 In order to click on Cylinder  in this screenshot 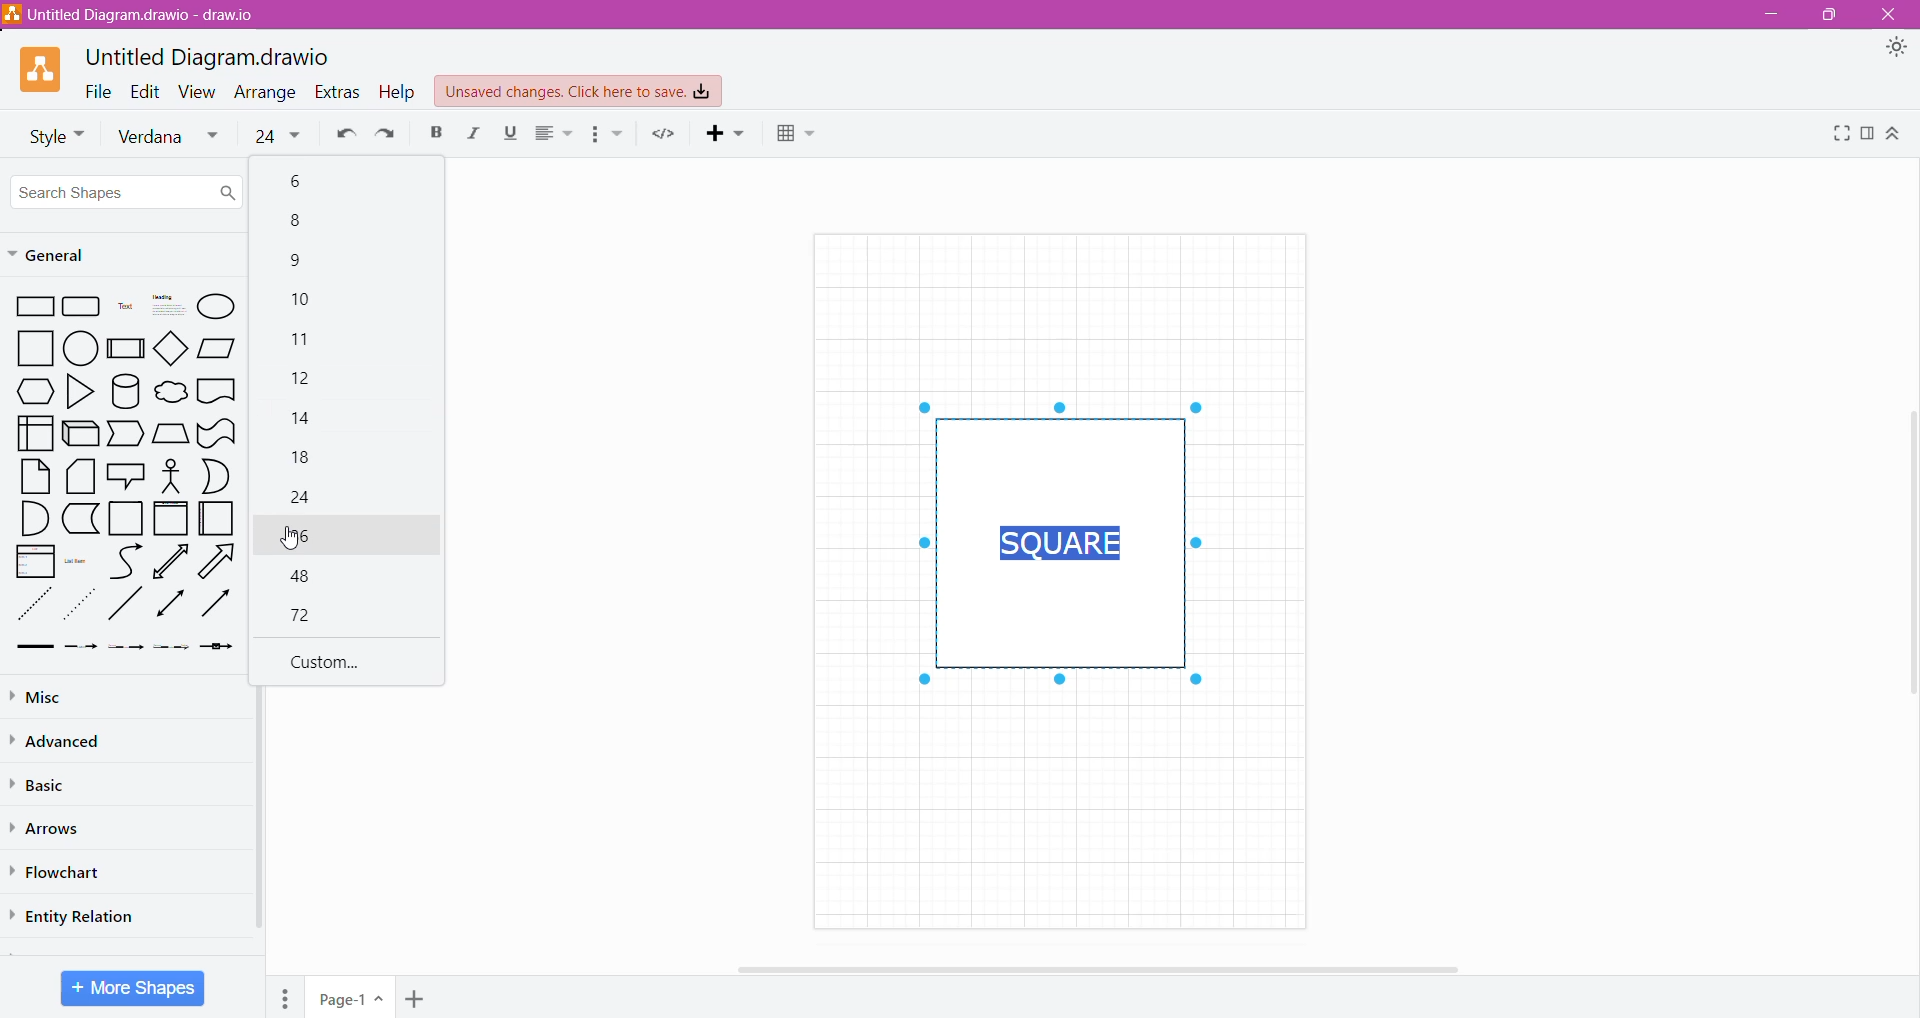, I will do `click(125, 390)`.